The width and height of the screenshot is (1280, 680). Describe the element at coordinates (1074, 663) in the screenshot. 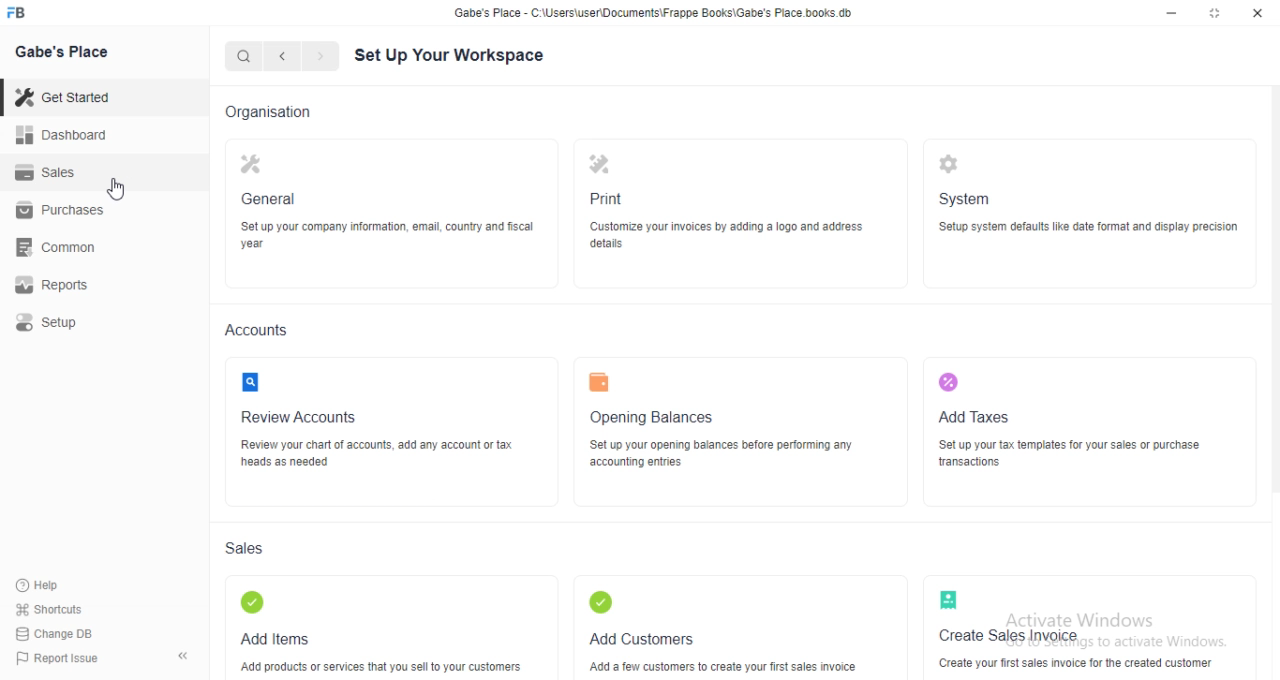

I see `Create your first sales invoice for the created customer` at that location.